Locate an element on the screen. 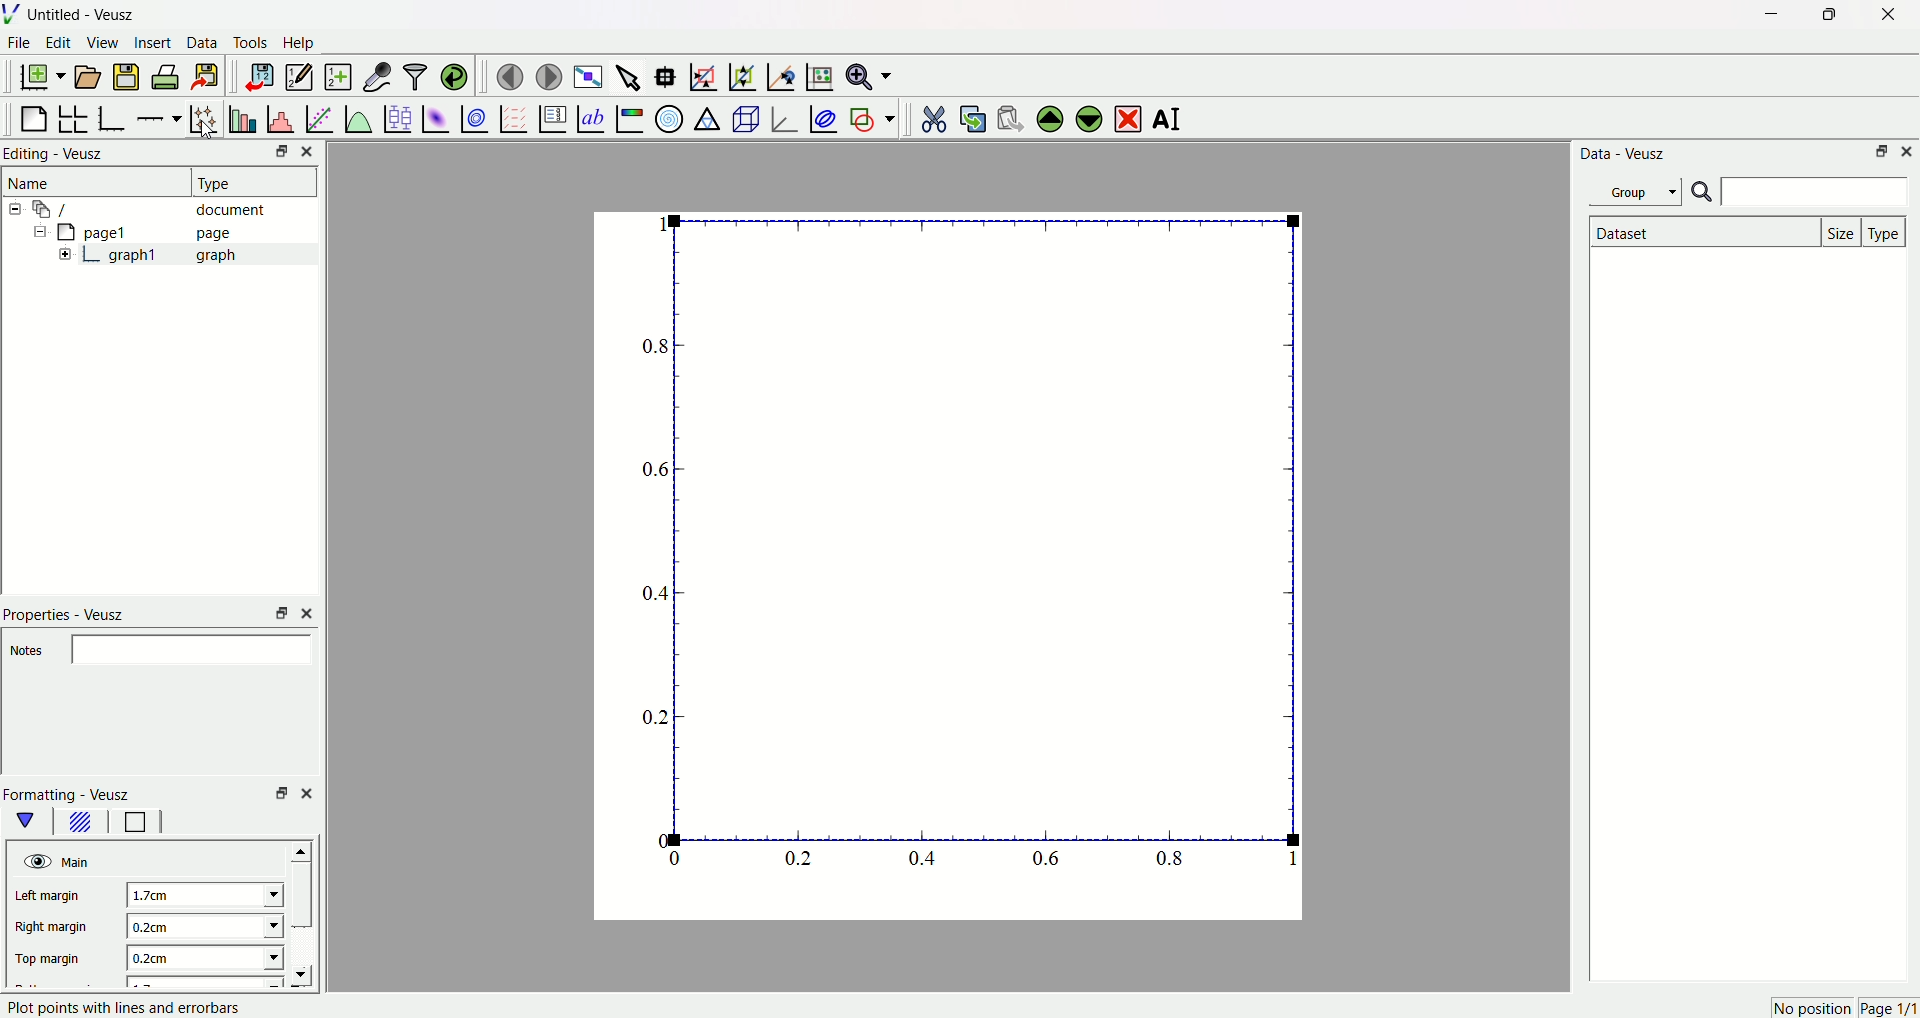 The height and width of the screenshot is (1018, 1920). rename the widgets is located at coordinates (1170, 120).